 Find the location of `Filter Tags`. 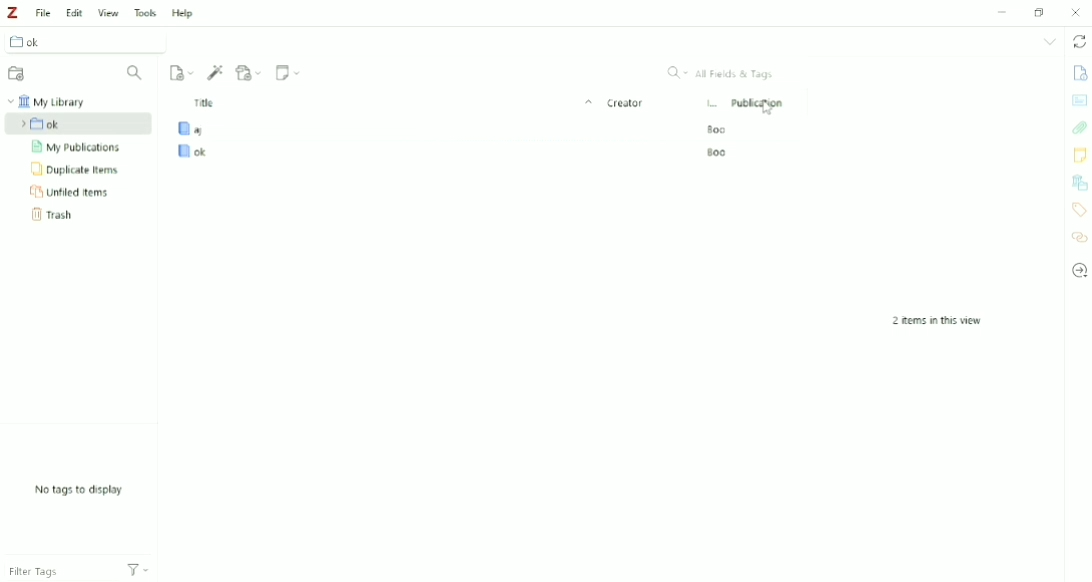

Filter Tags is located at coordinates (41, 568).